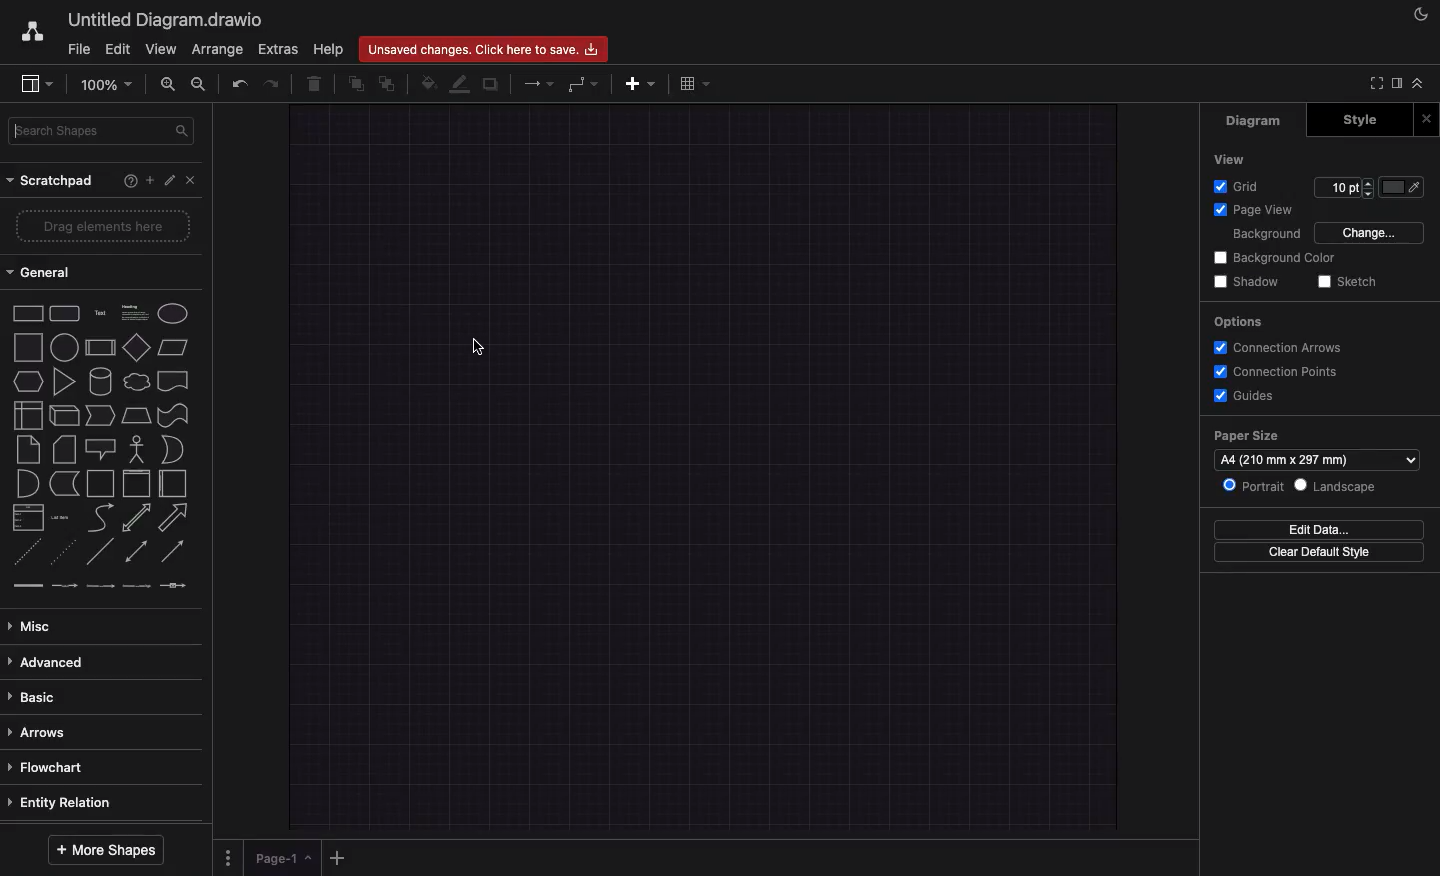  I want to click on Change, so click(1372, 231).